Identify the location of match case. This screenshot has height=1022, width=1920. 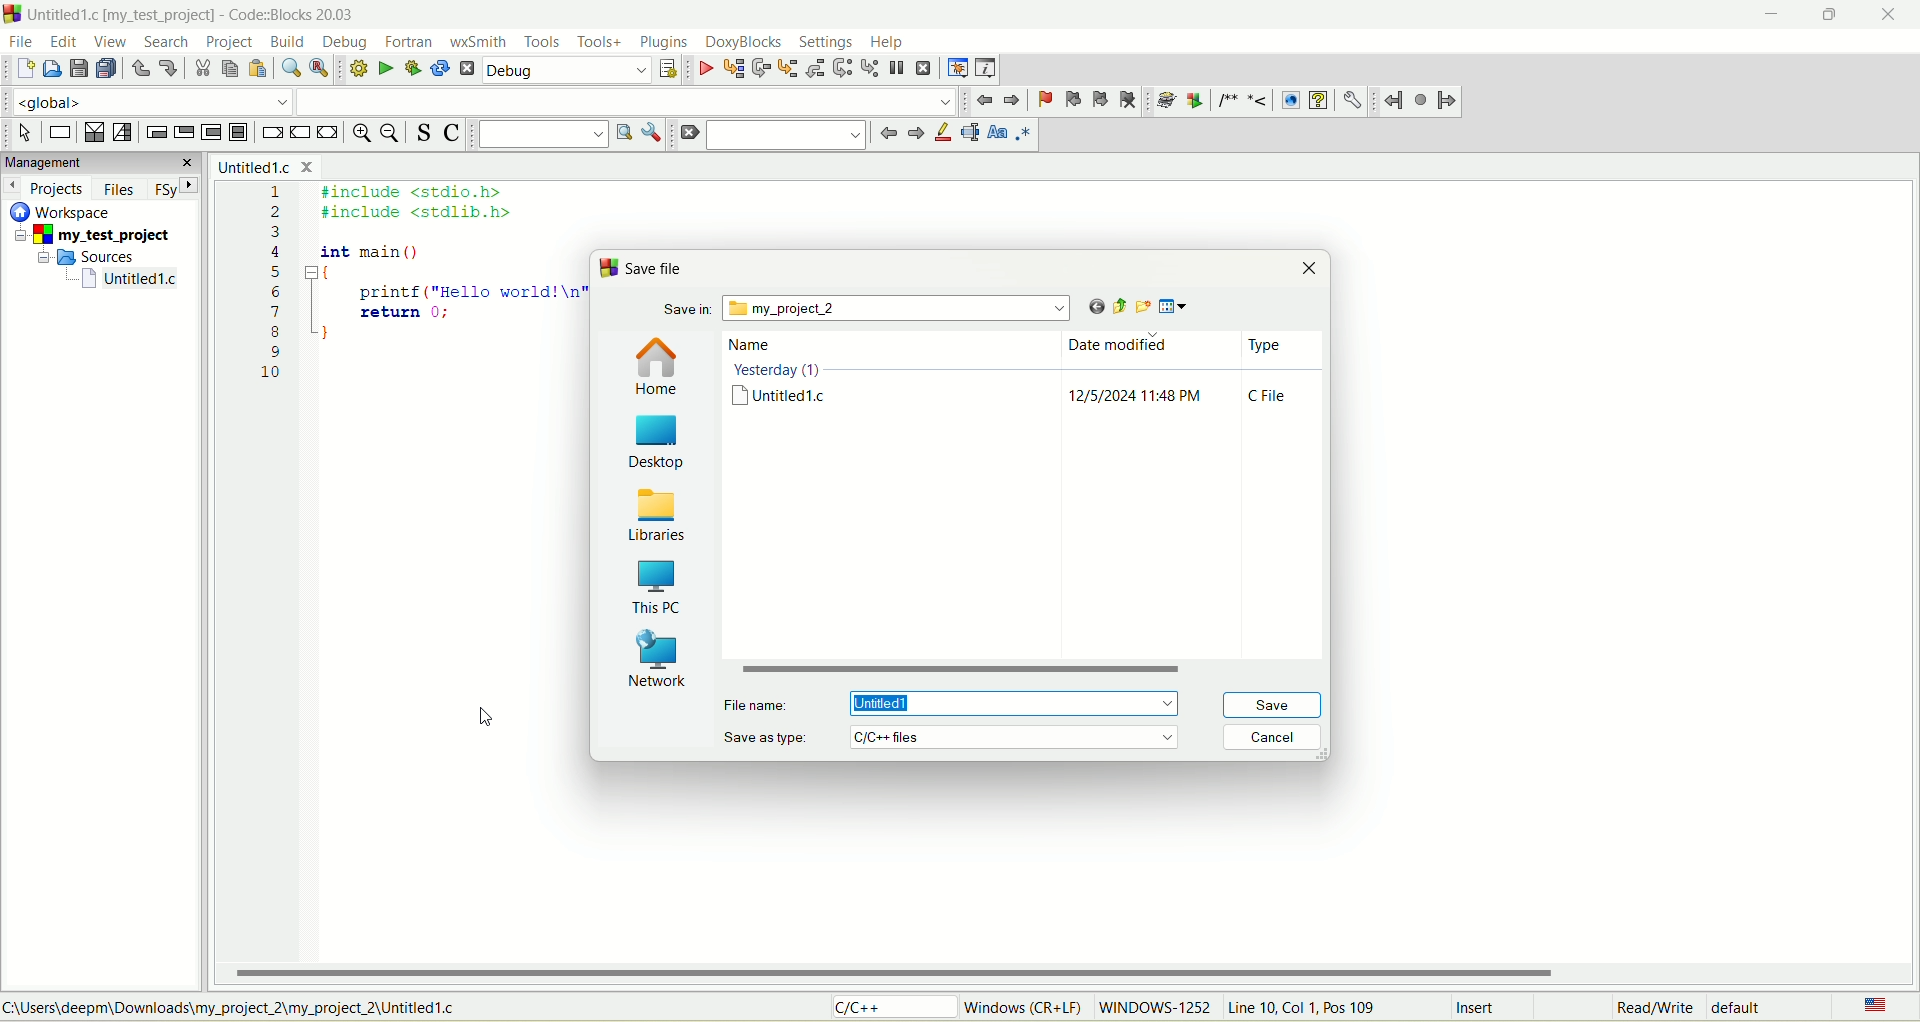
(999, 132).